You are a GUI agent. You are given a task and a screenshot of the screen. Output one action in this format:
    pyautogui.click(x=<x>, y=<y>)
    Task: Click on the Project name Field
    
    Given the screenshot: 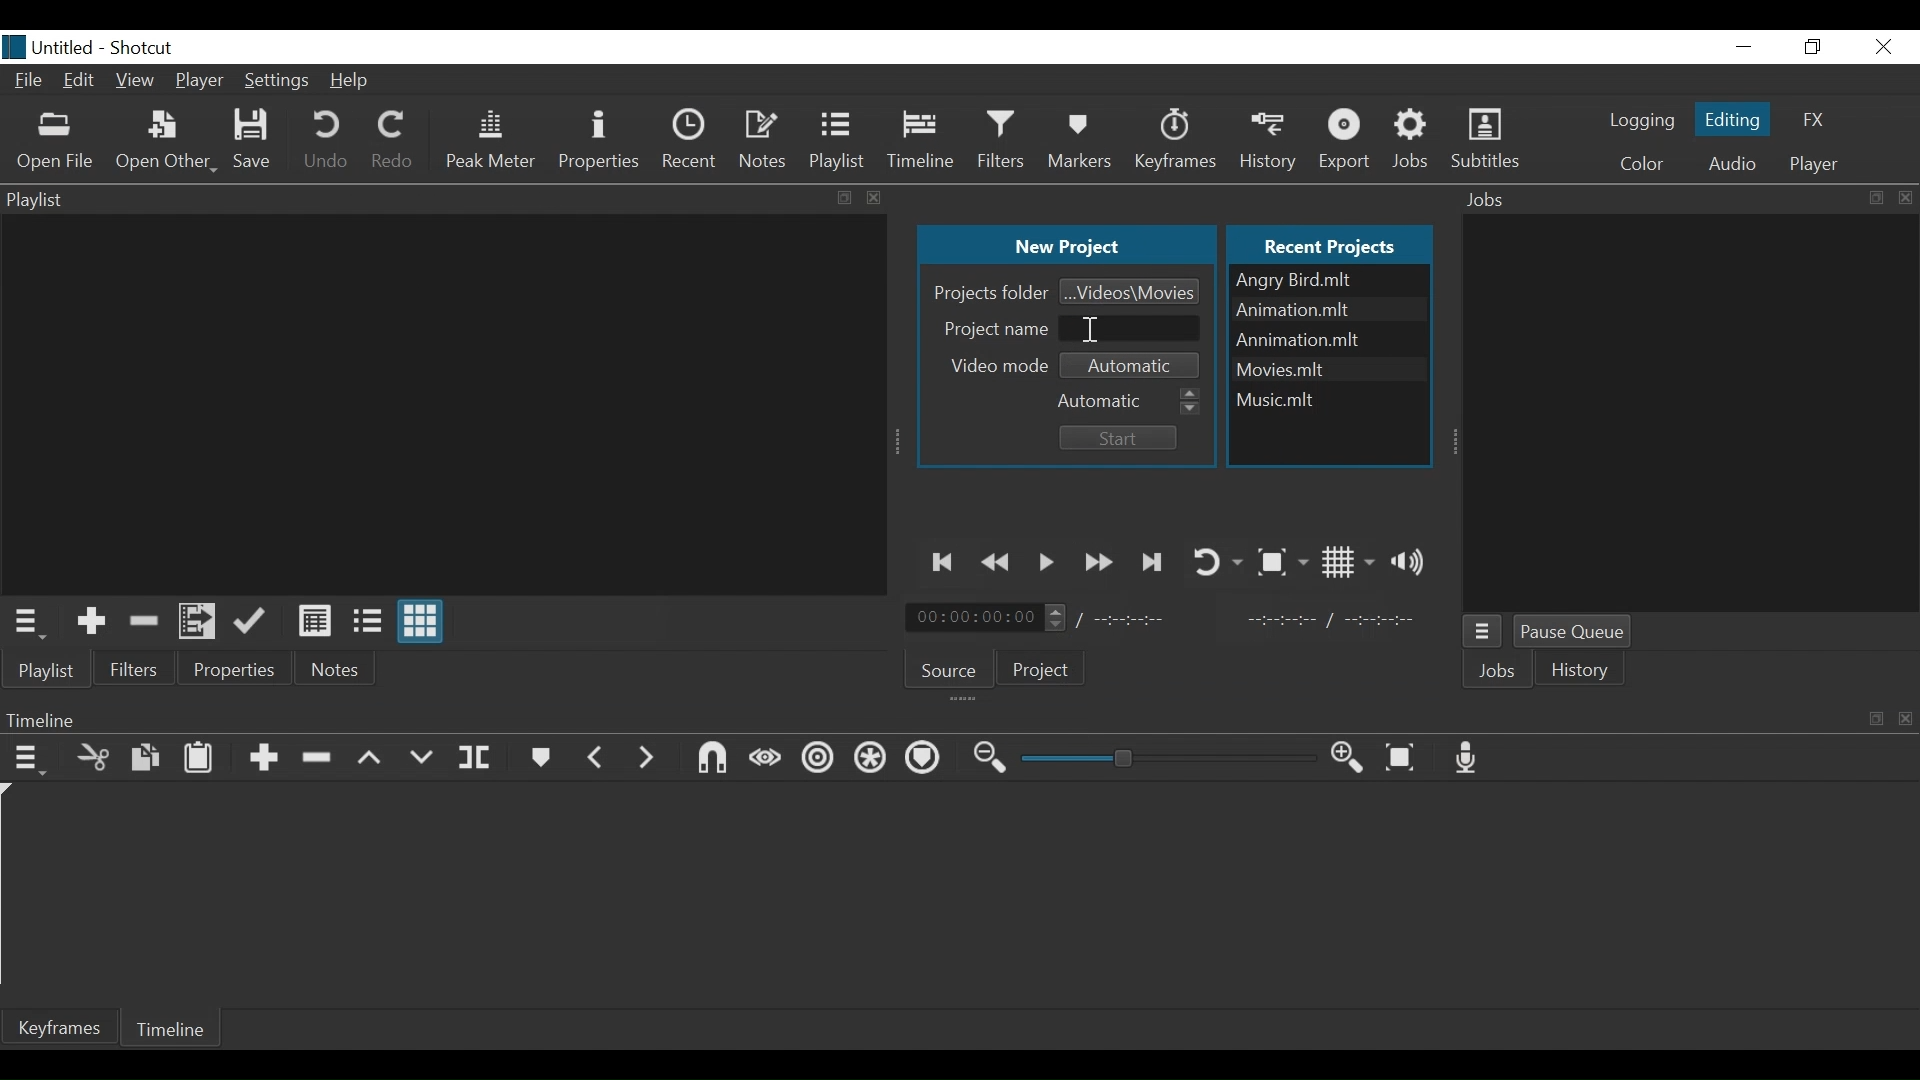 What is the action you would take?
    pyautogui.click(x=1132, y=327)
    